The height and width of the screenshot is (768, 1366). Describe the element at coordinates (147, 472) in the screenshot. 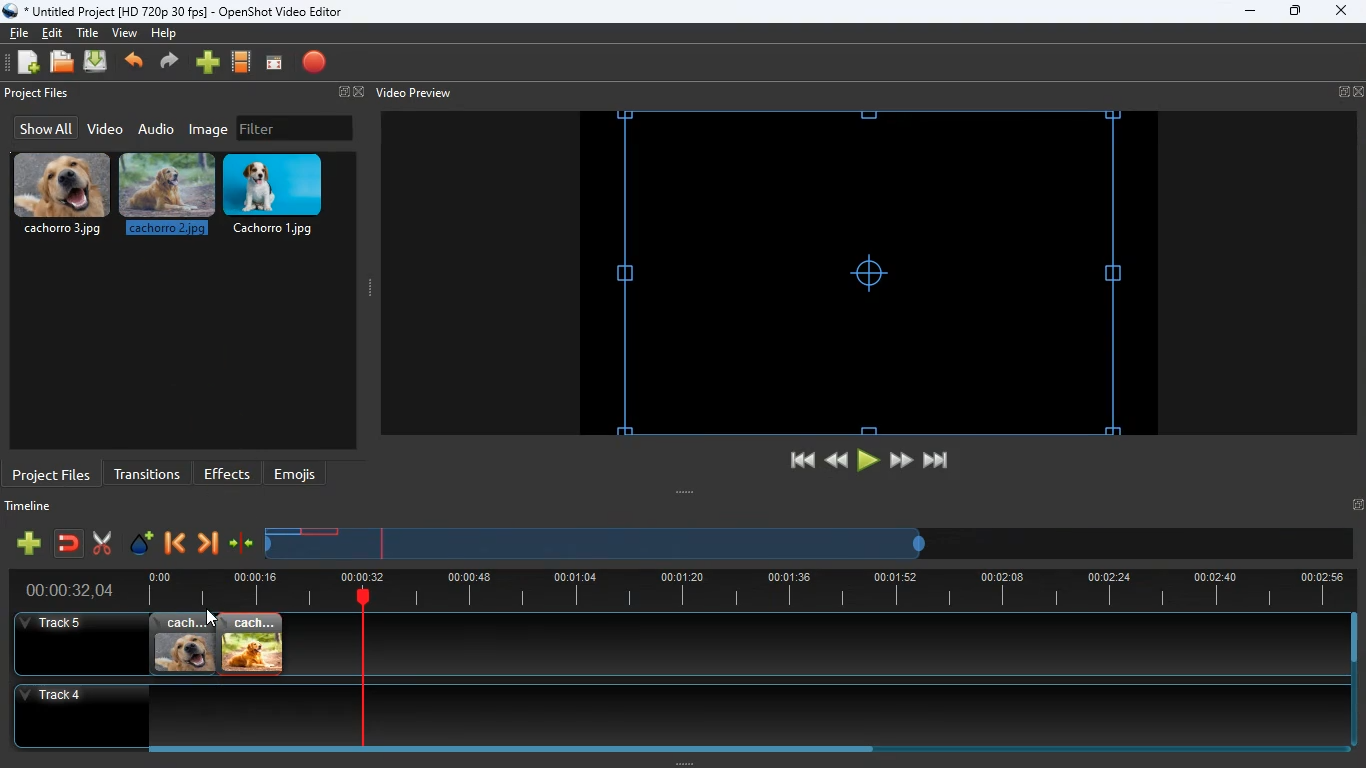

I see `transitions` at that location.